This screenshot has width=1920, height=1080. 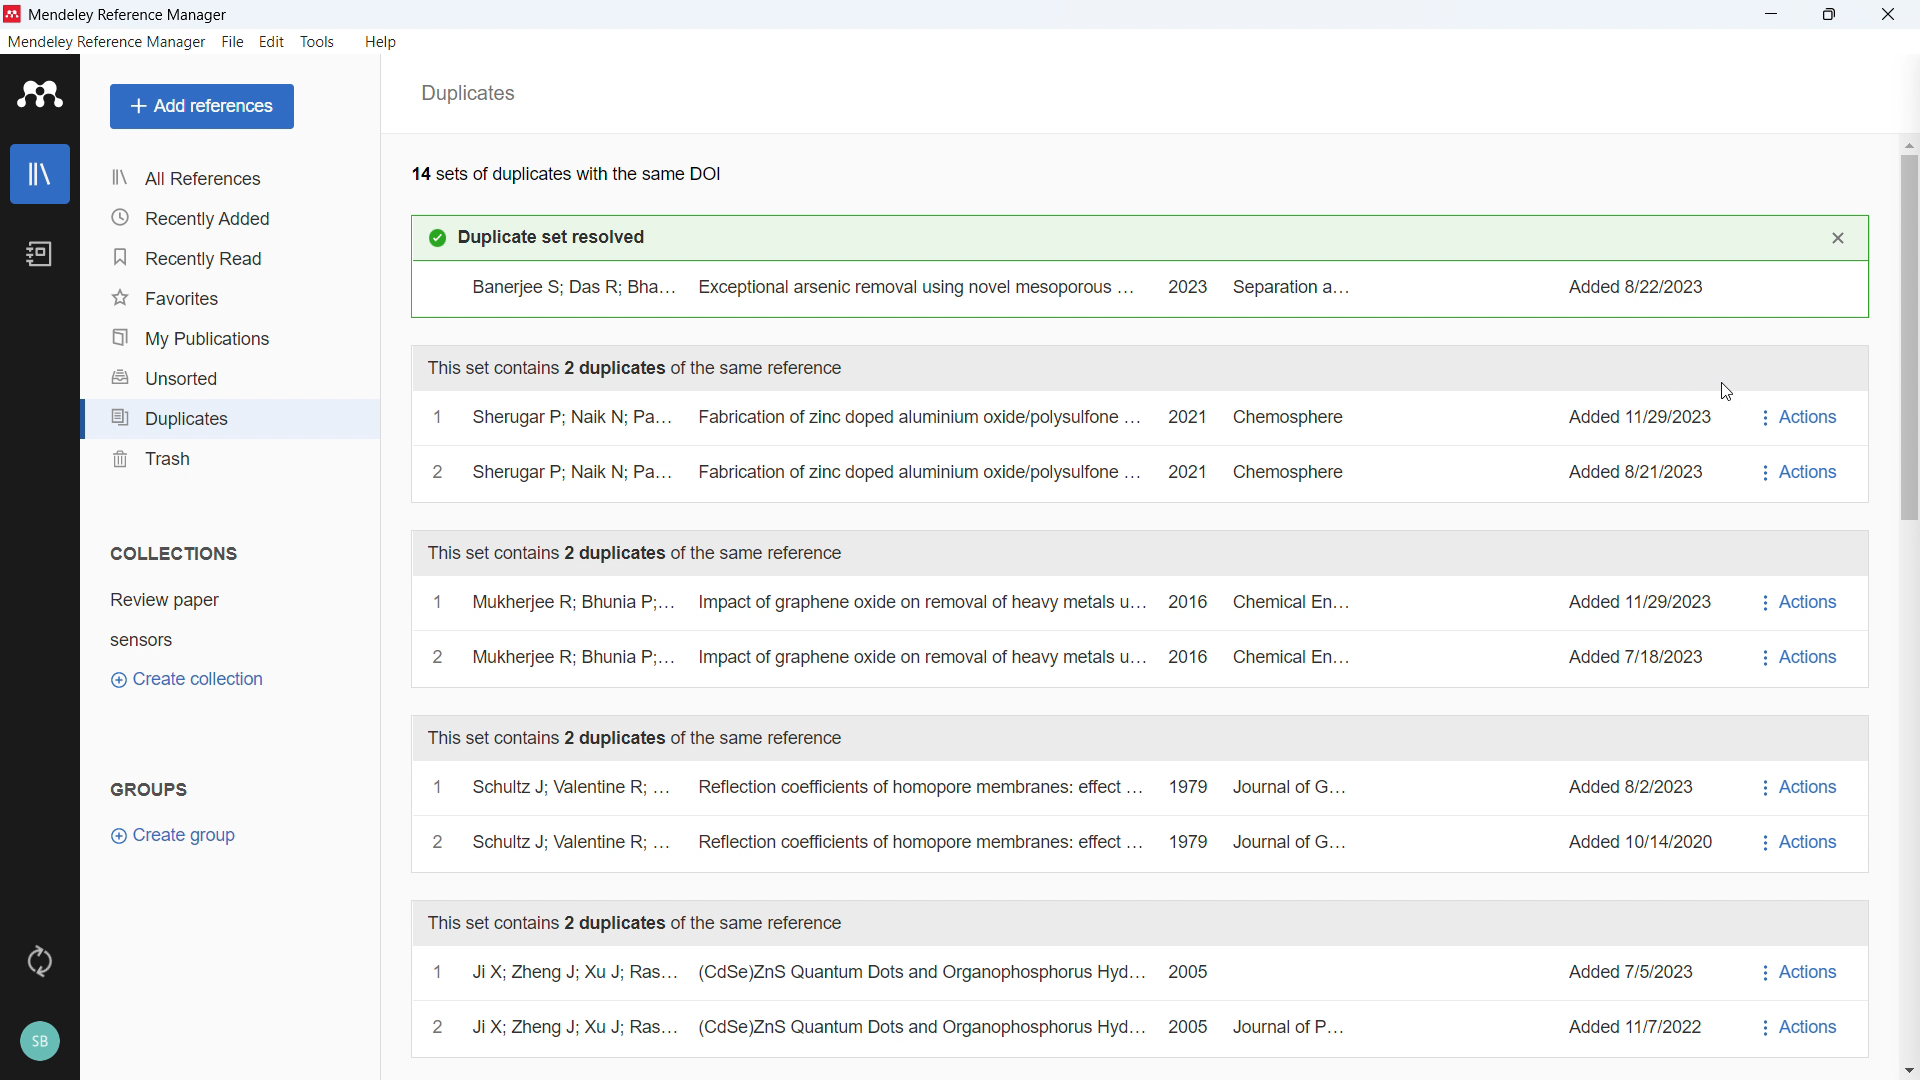 I want to click on Set of duplicates , so click(x=887, y=633).